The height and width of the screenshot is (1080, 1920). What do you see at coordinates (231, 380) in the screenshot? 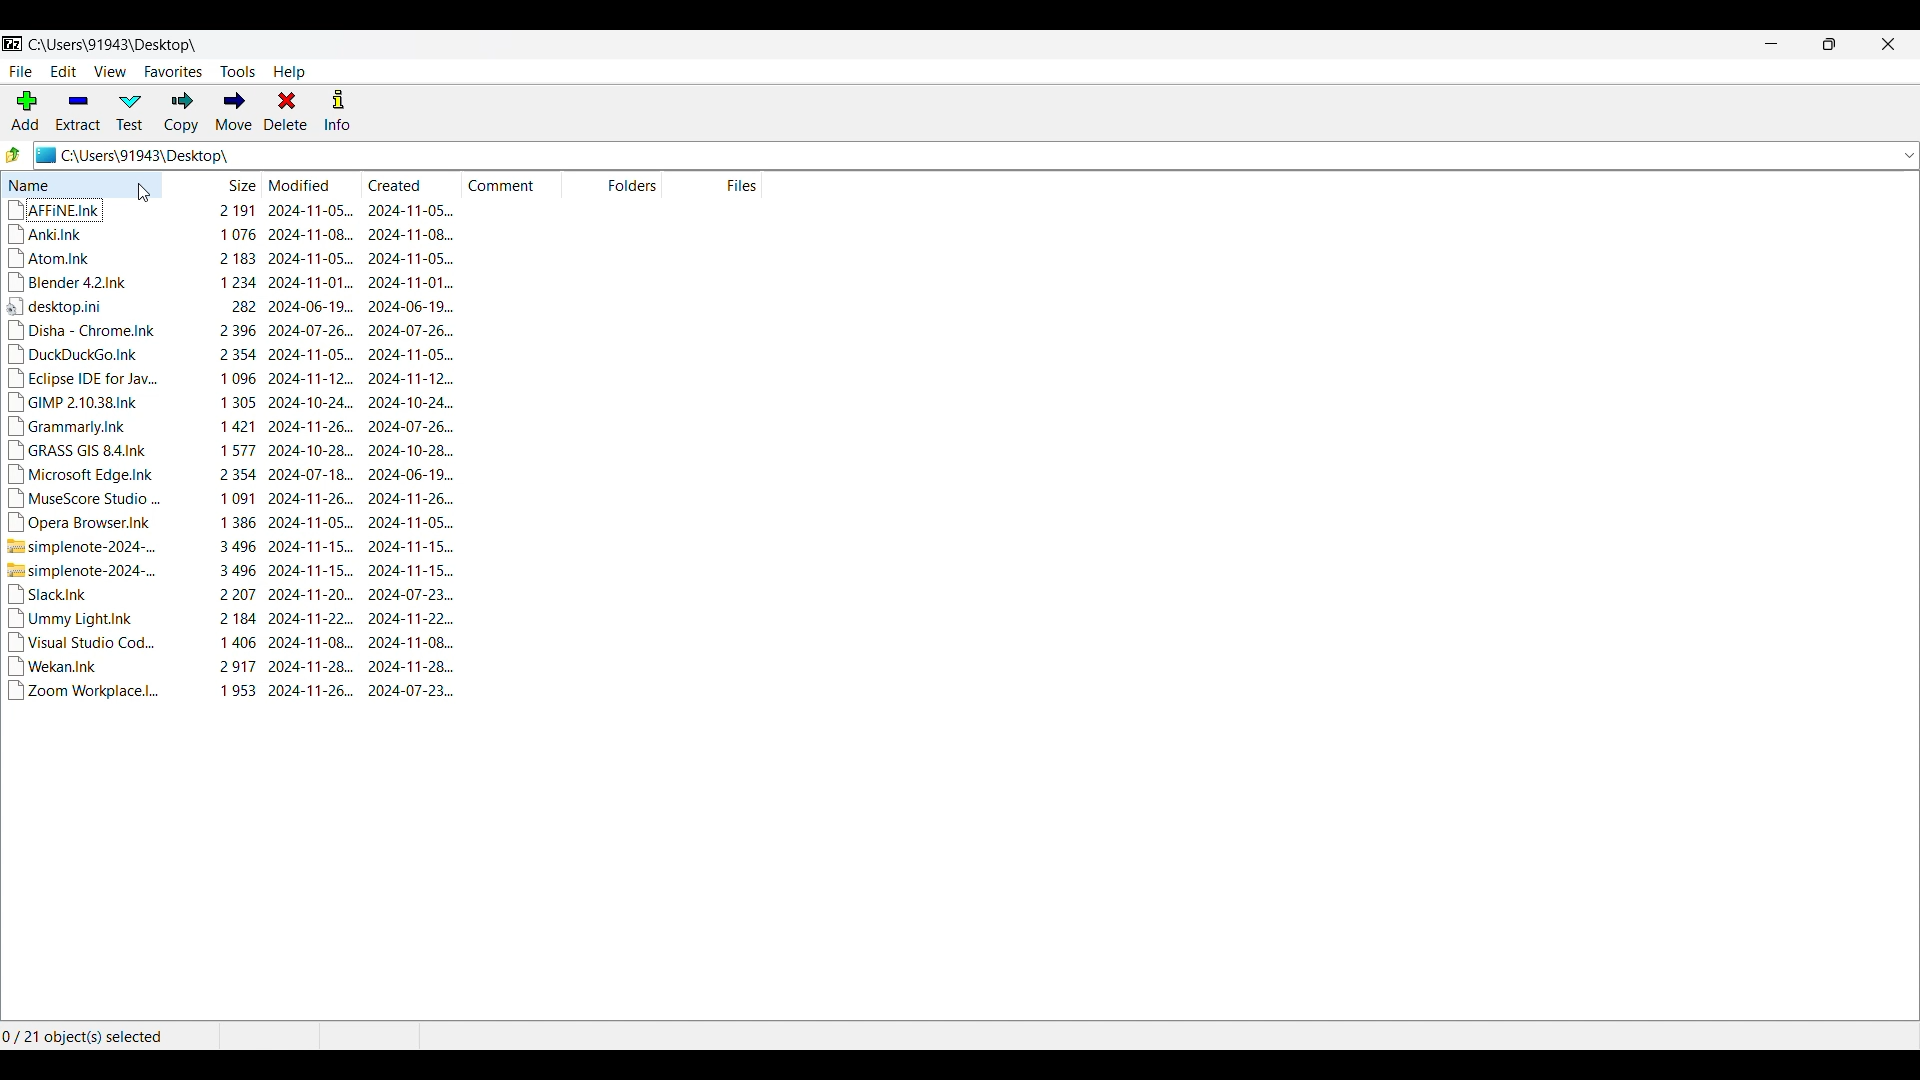
I see `Eclipse IDE for Jav... 1096 2024-11-12. 2024-11-12.` at bounding box center [231, 380].